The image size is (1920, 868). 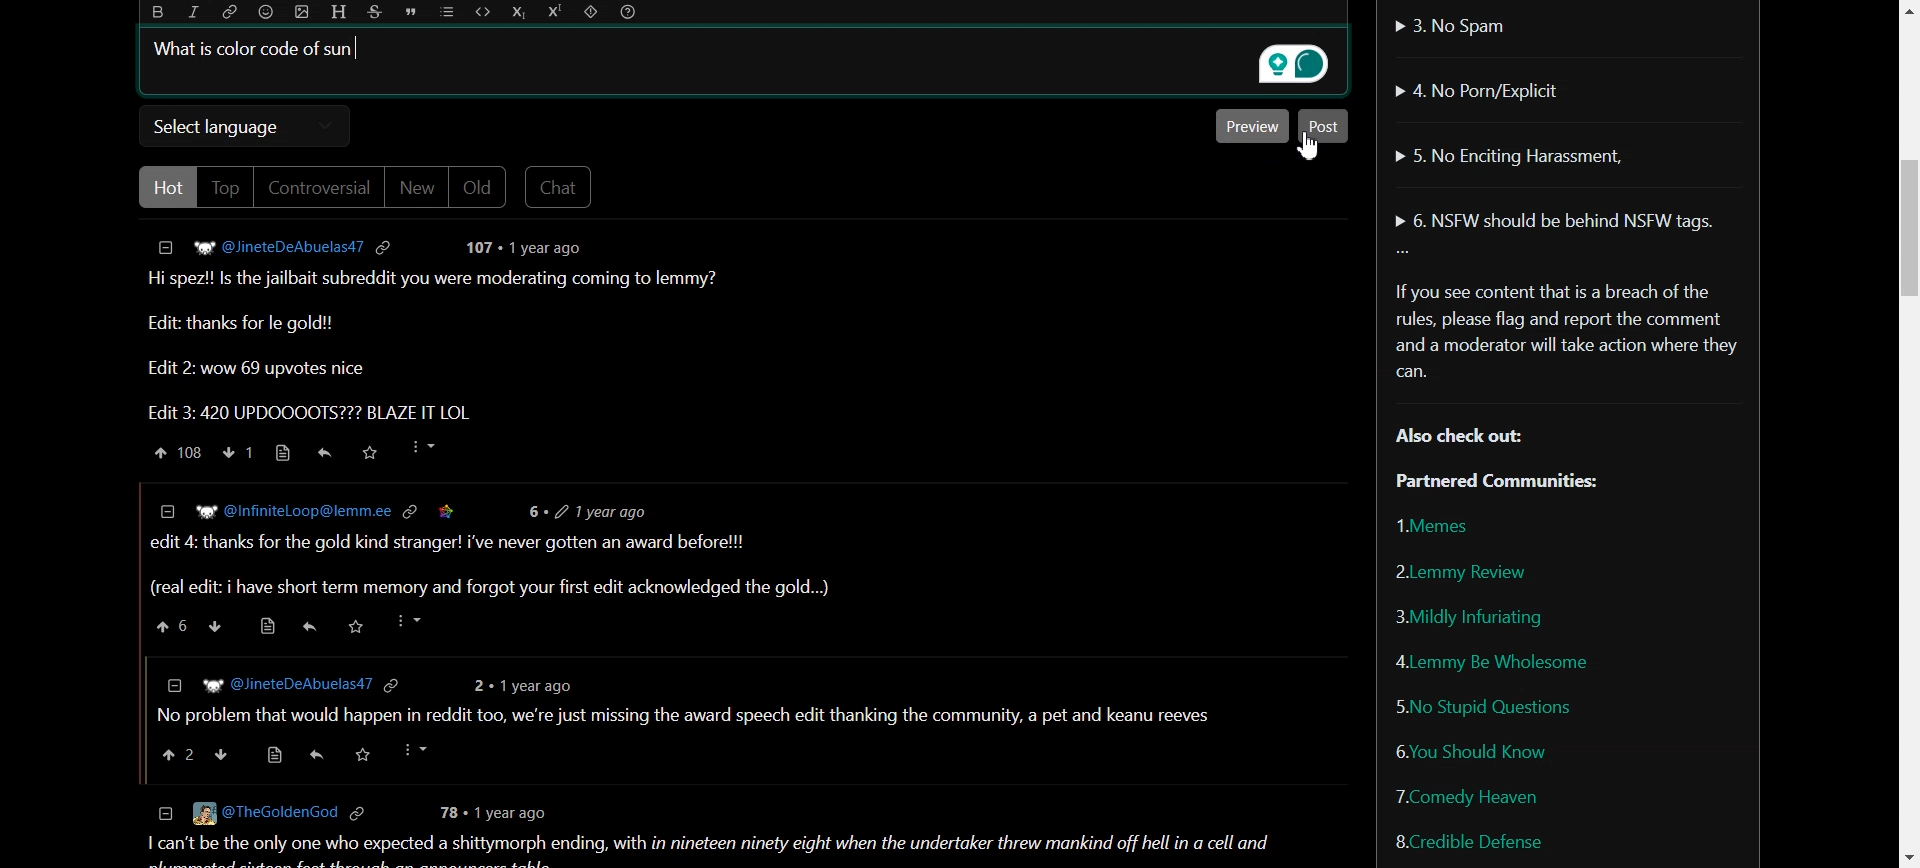 I want to click on Top, so click(x=225, y=188).